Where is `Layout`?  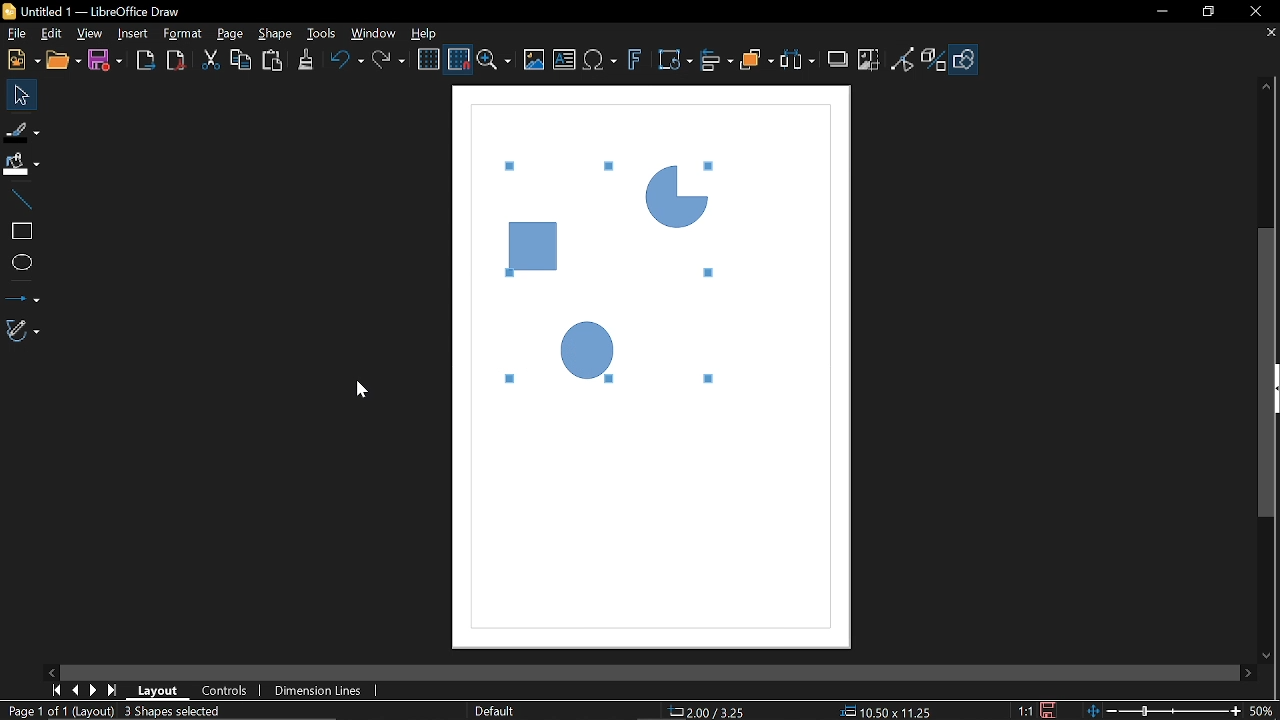
Layout is located at coordinates (160, 692).